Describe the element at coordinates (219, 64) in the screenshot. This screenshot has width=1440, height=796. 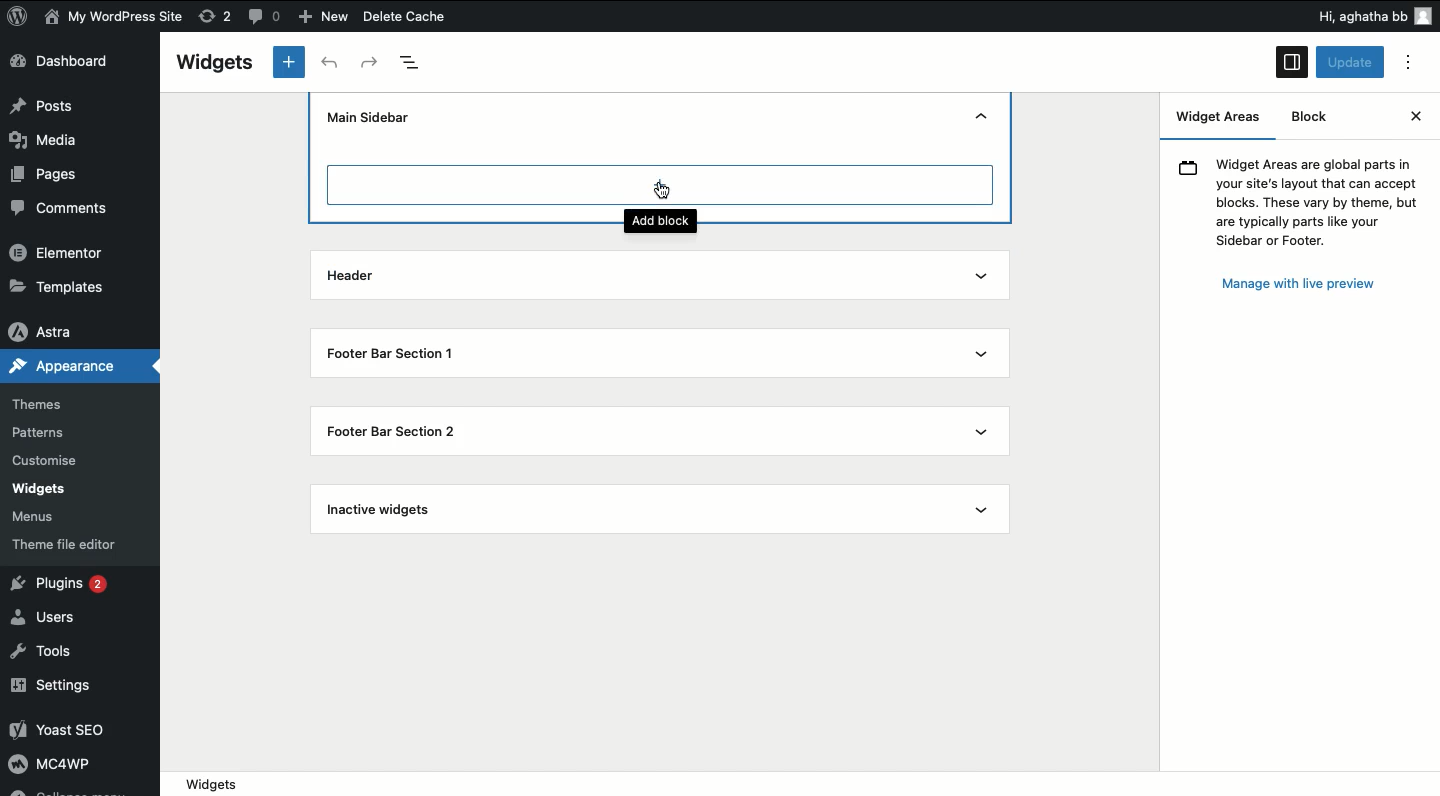
I see `Widgets` at that location.